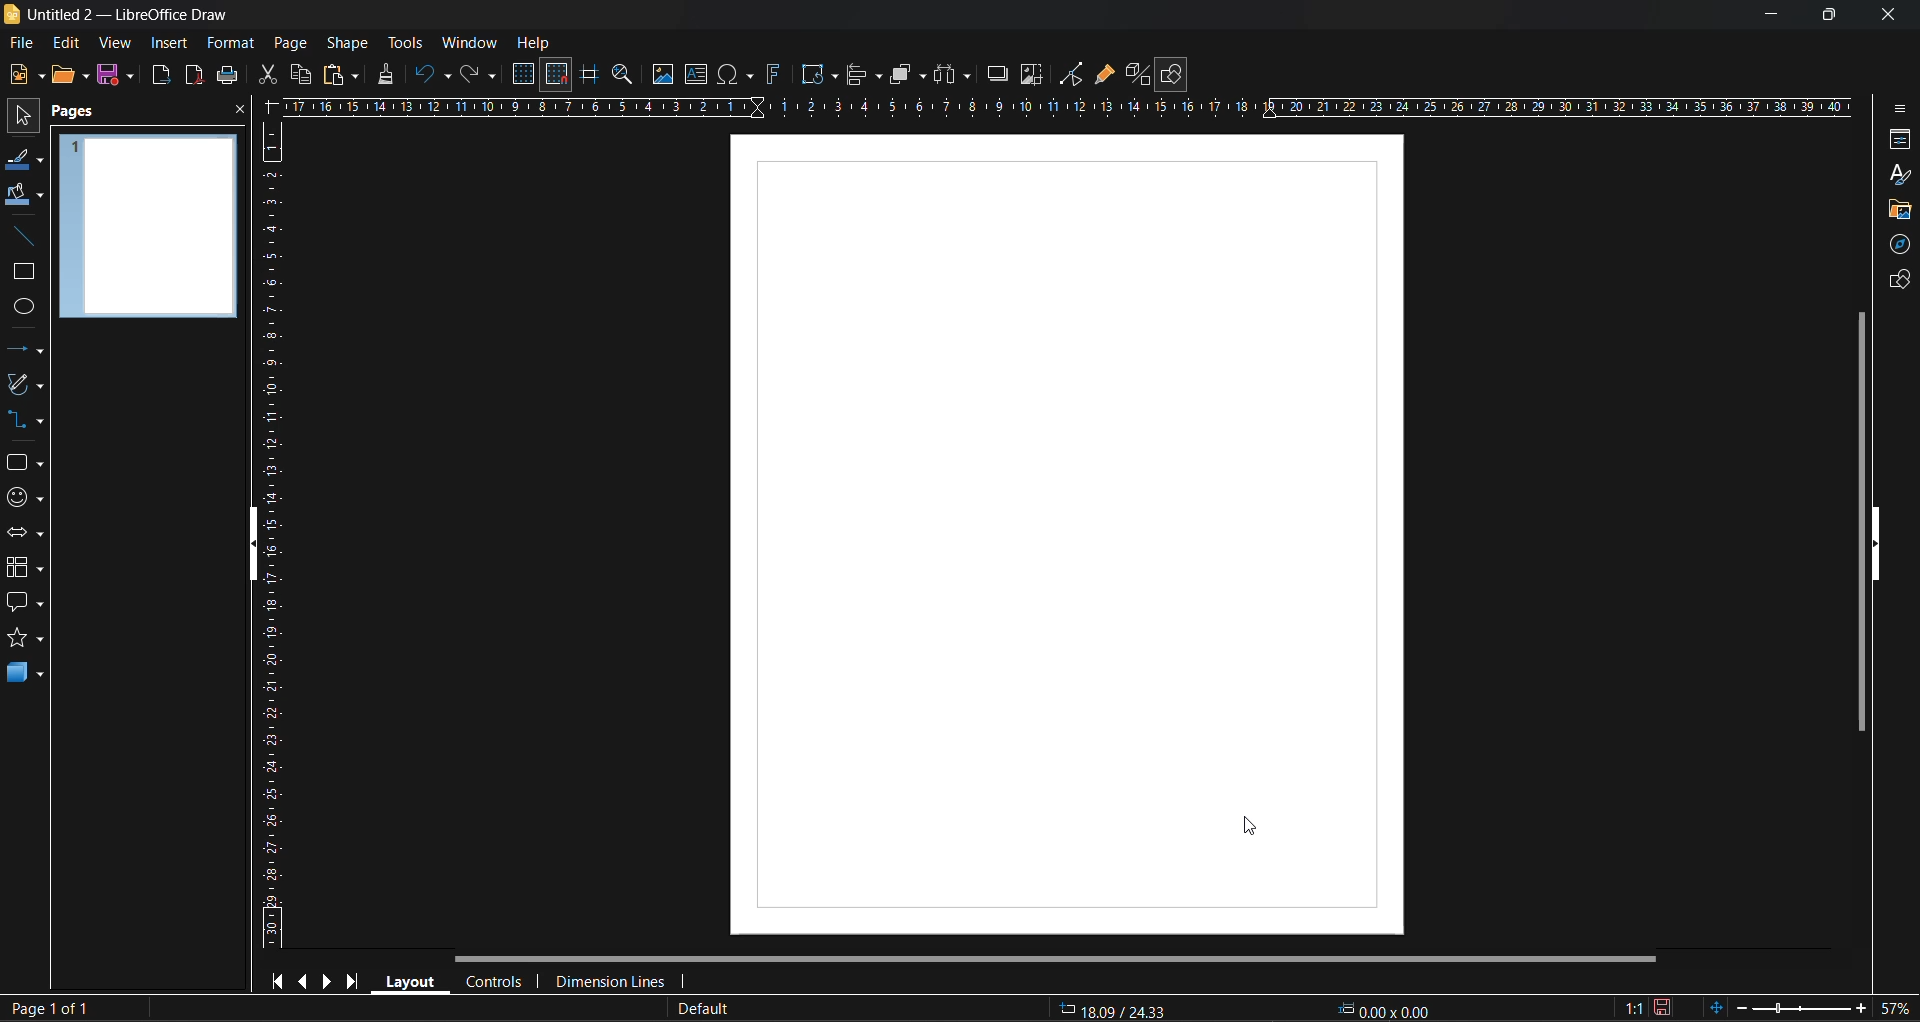 Image resolution: width=1920 pixels, height=1022 pixels. I want to click on arrange, so click(909, 75).